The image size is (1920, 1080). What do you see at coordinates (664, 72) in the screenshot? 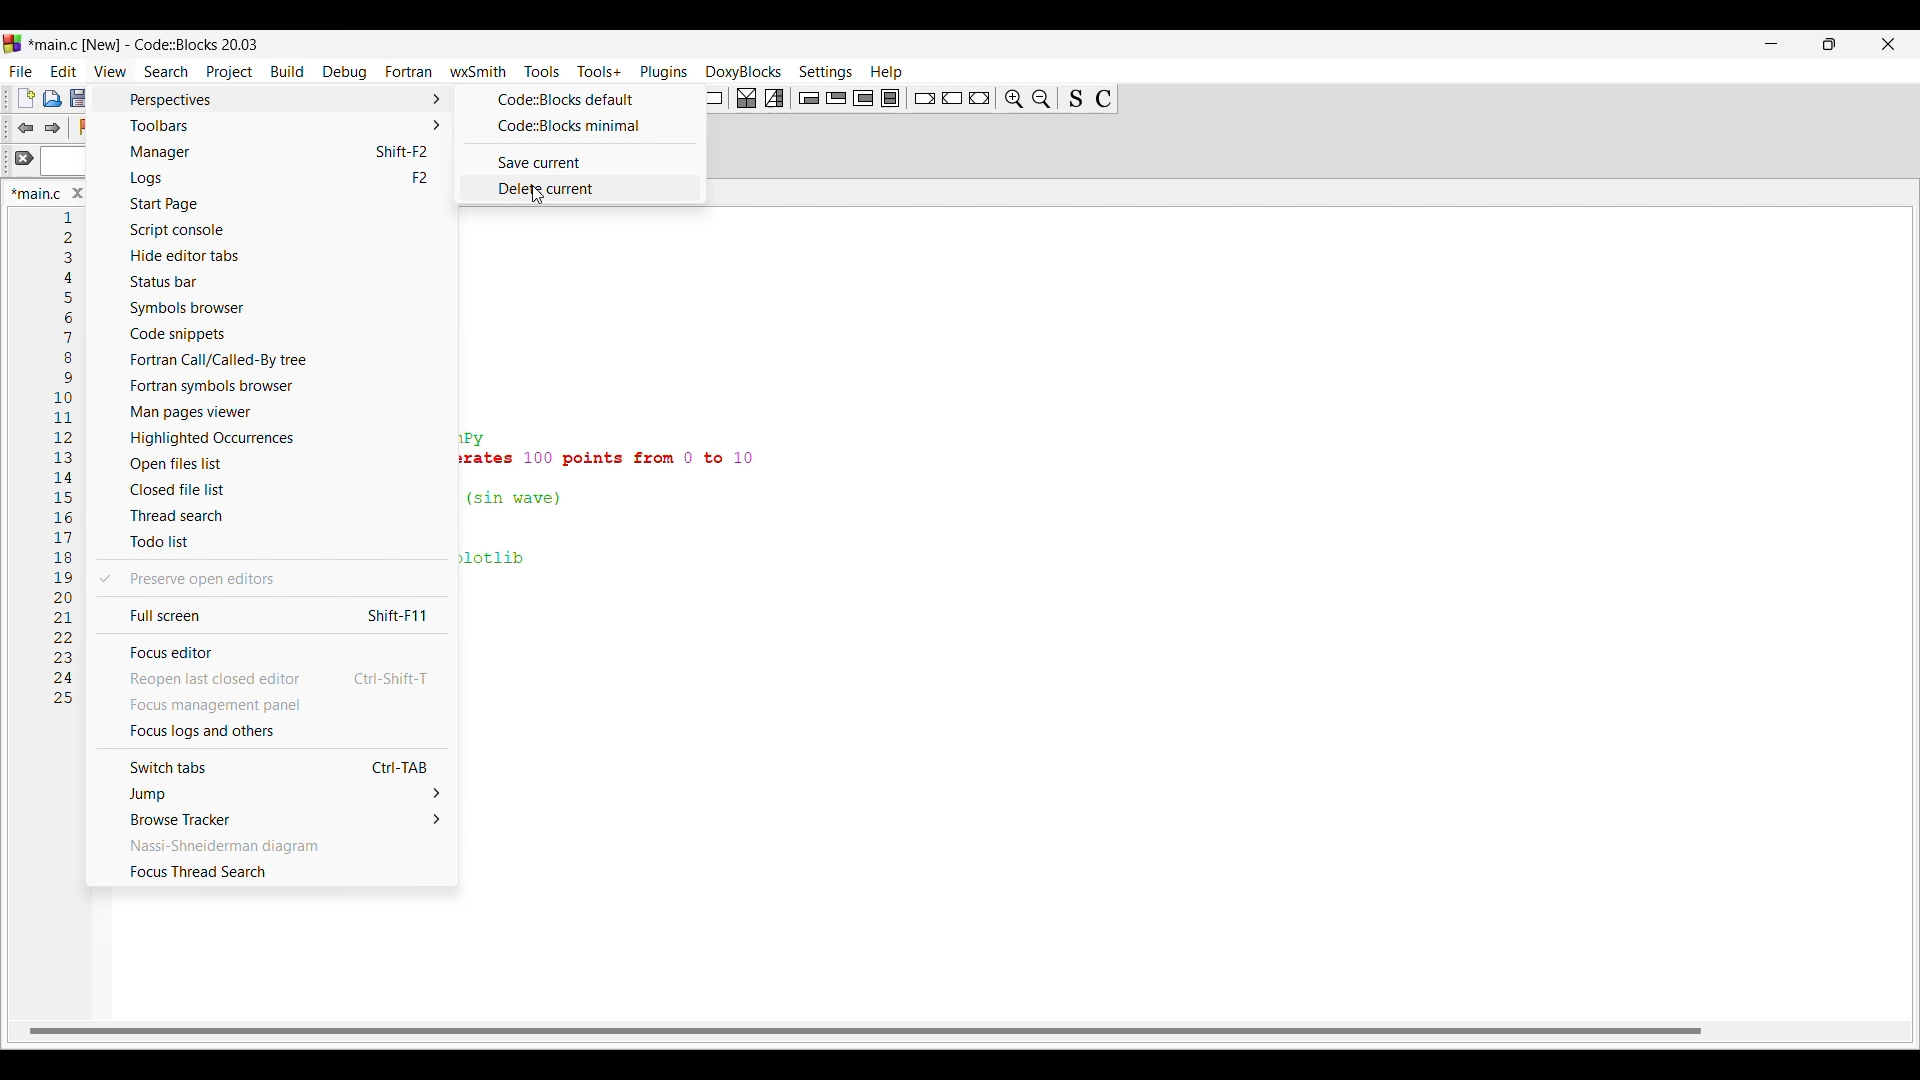
I see `Plugins menu` at bounding box center [664, 72].